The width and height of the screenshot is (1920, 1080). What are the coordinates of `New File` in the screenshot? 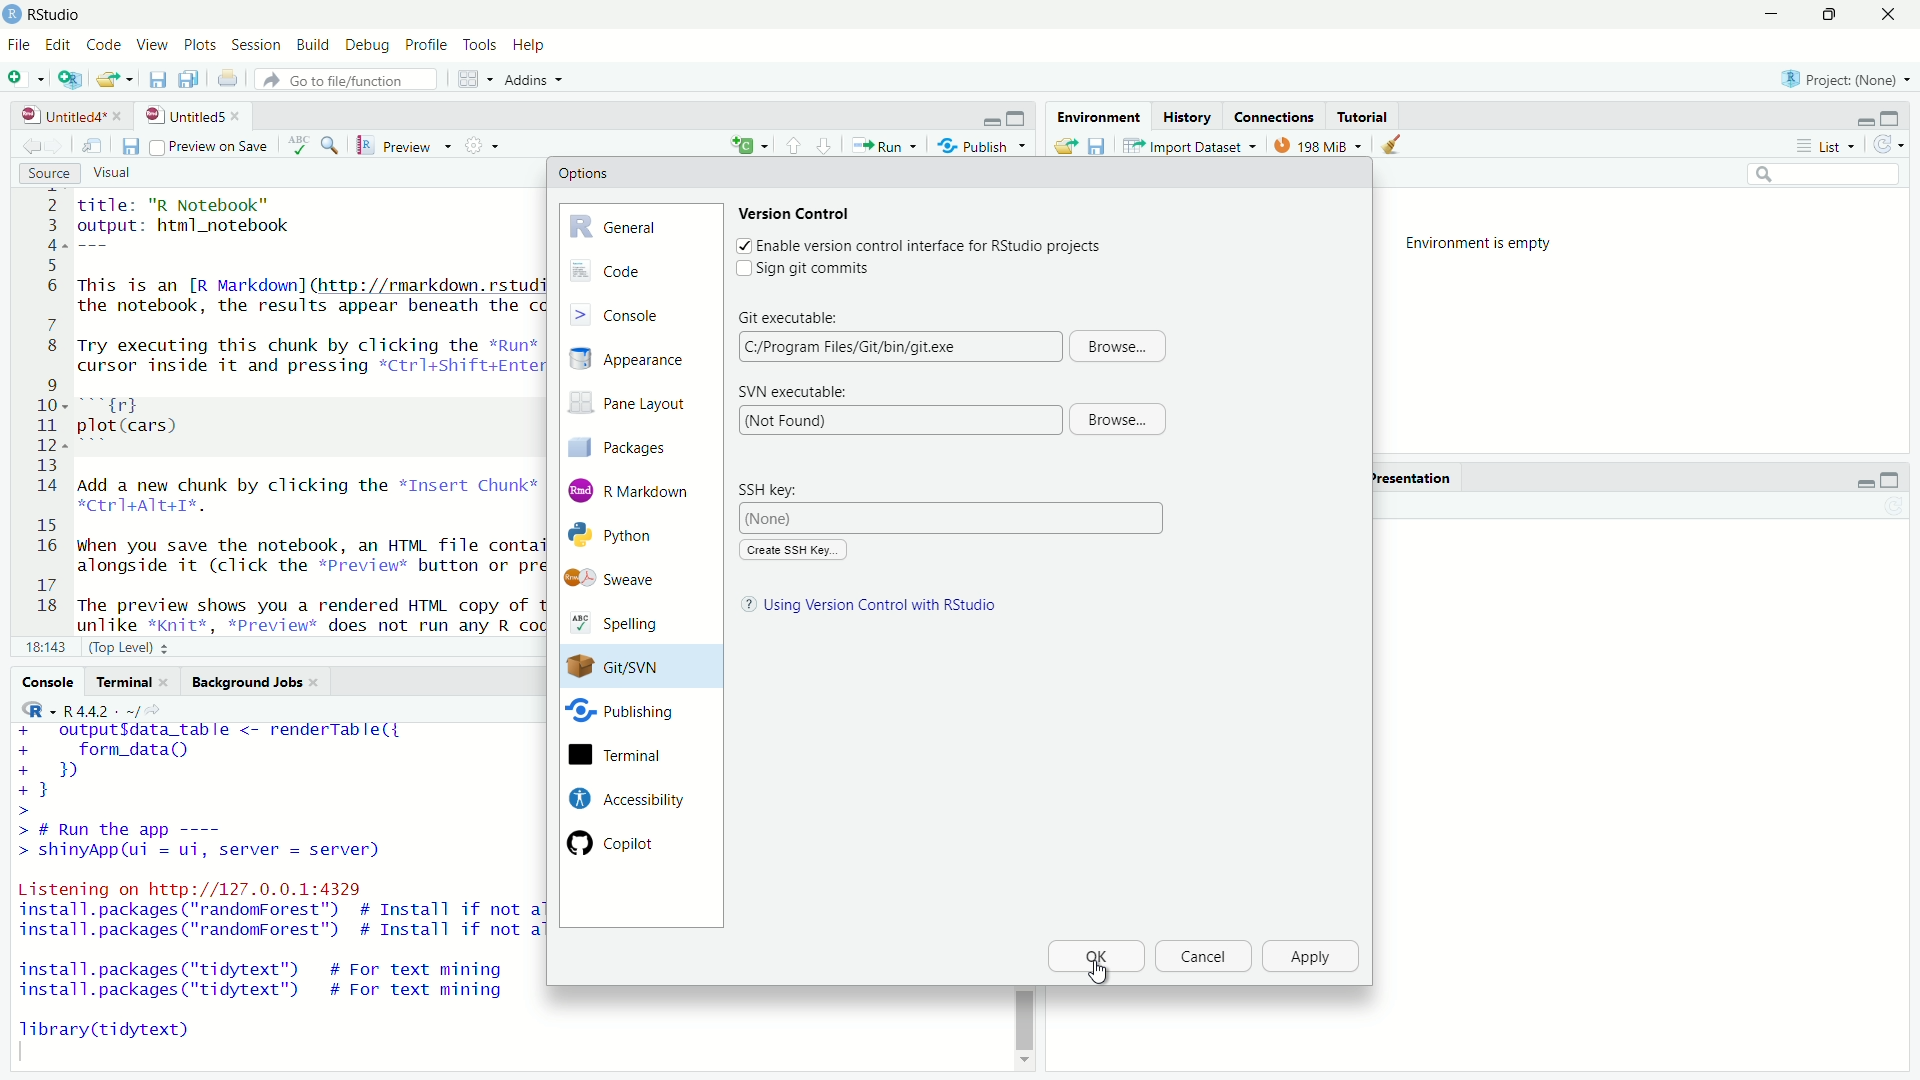 It's located at (27, 77).